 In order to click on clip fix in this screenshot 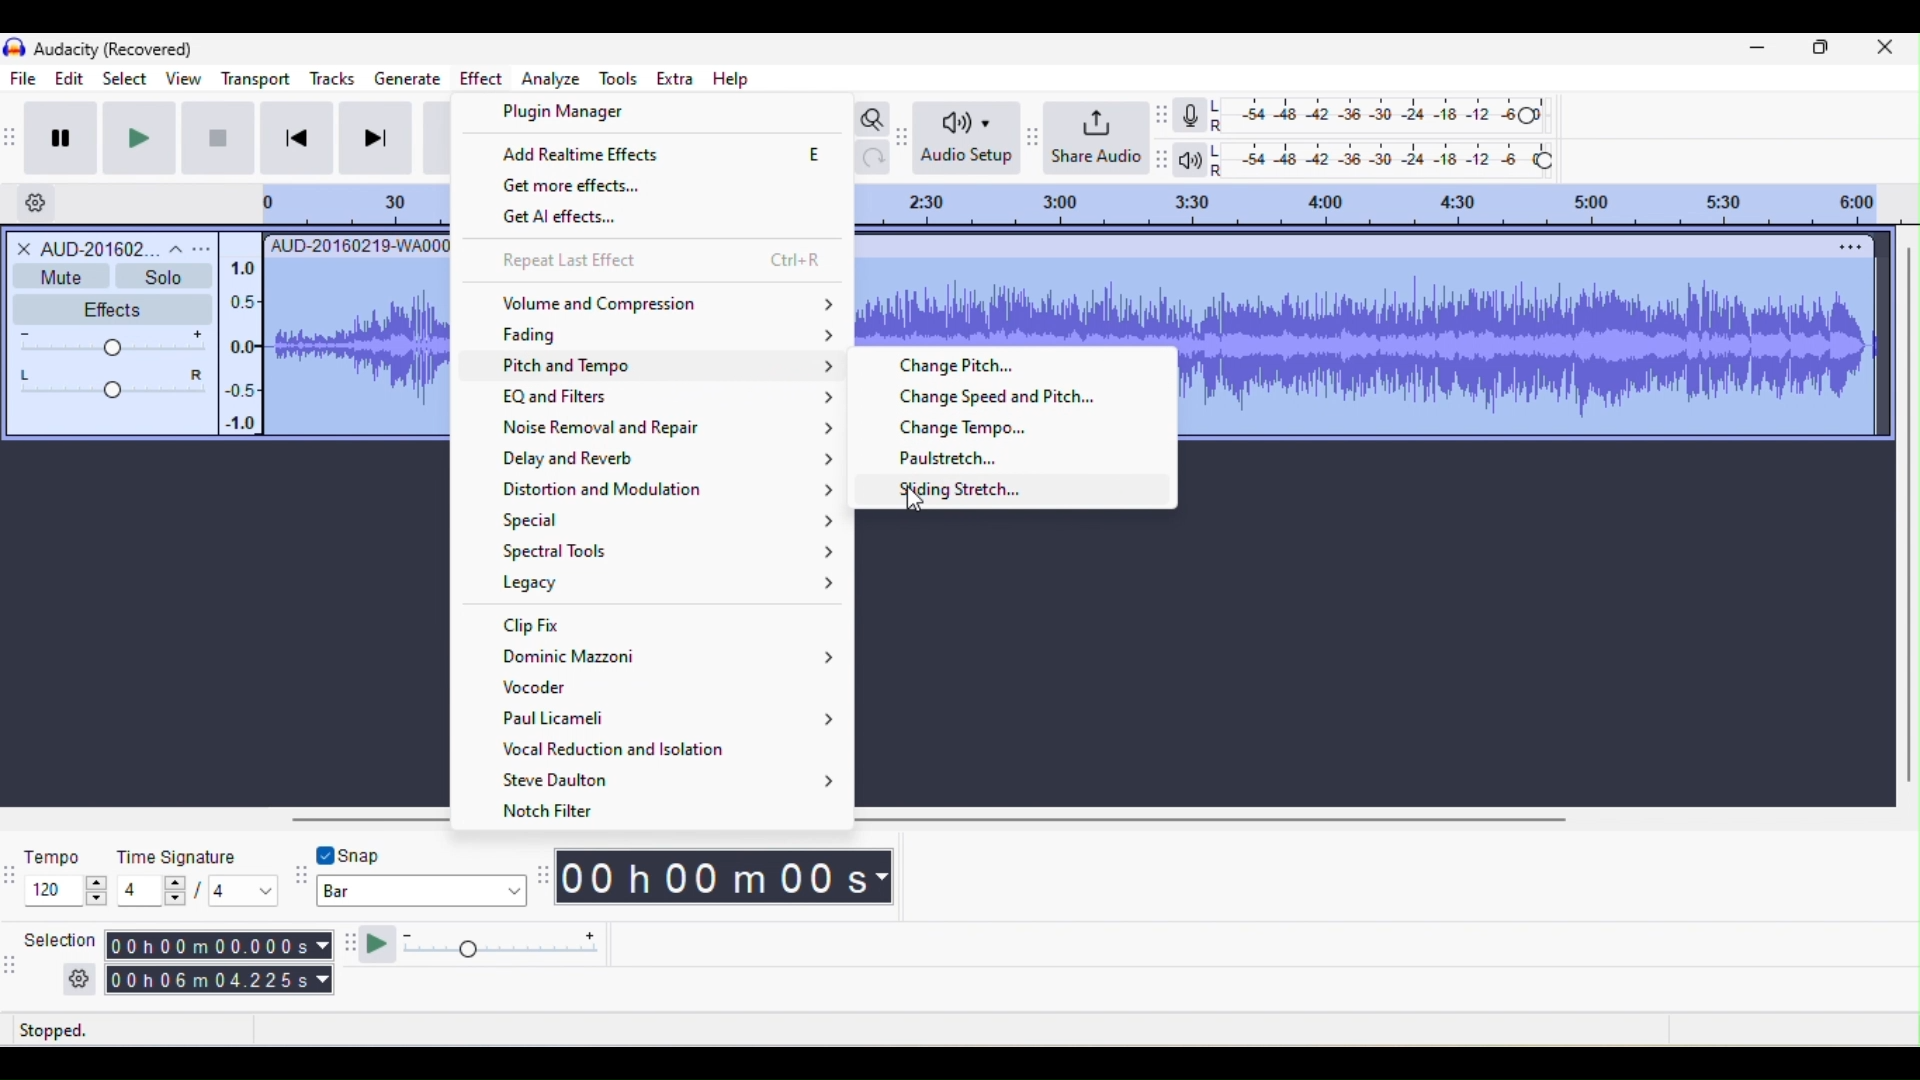, I will do `click(671, 626)`.